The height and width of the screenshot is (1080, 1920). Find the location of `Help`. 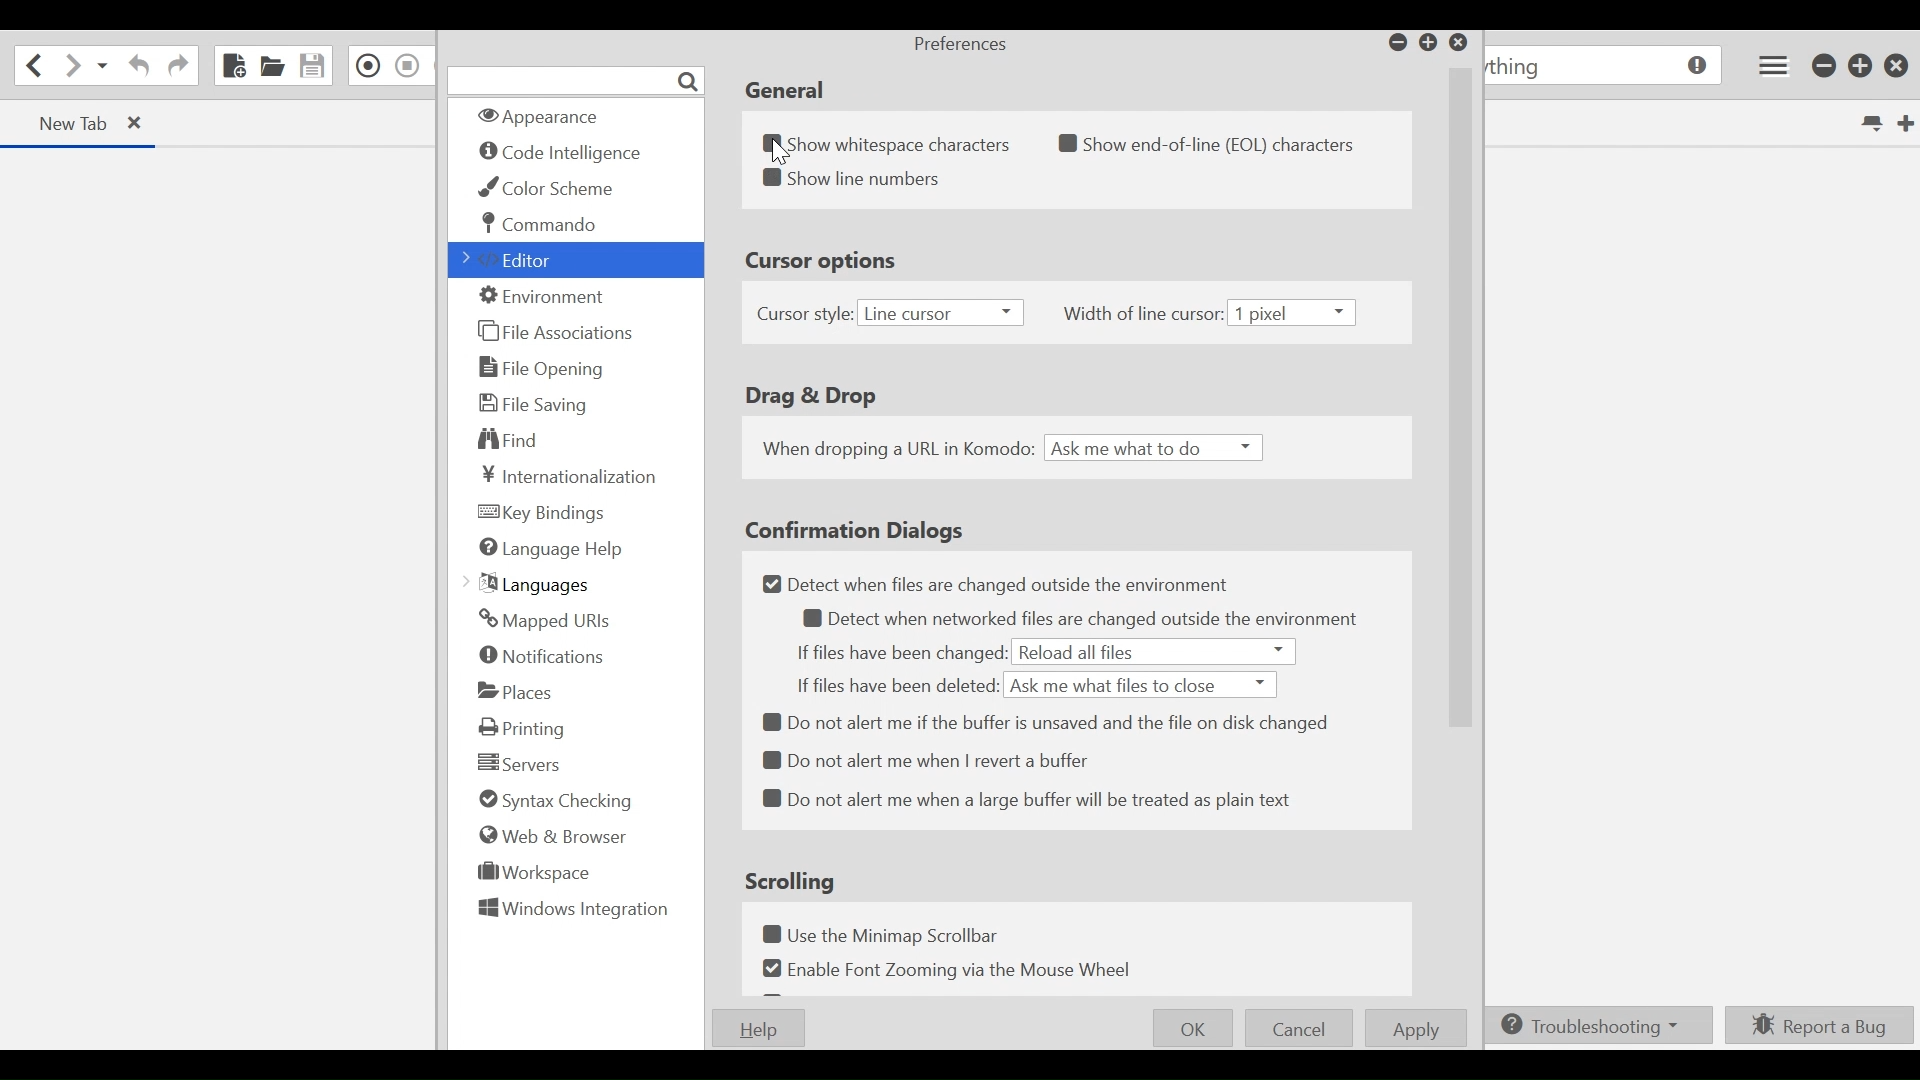

Help is located at coordinates (755, 1027).